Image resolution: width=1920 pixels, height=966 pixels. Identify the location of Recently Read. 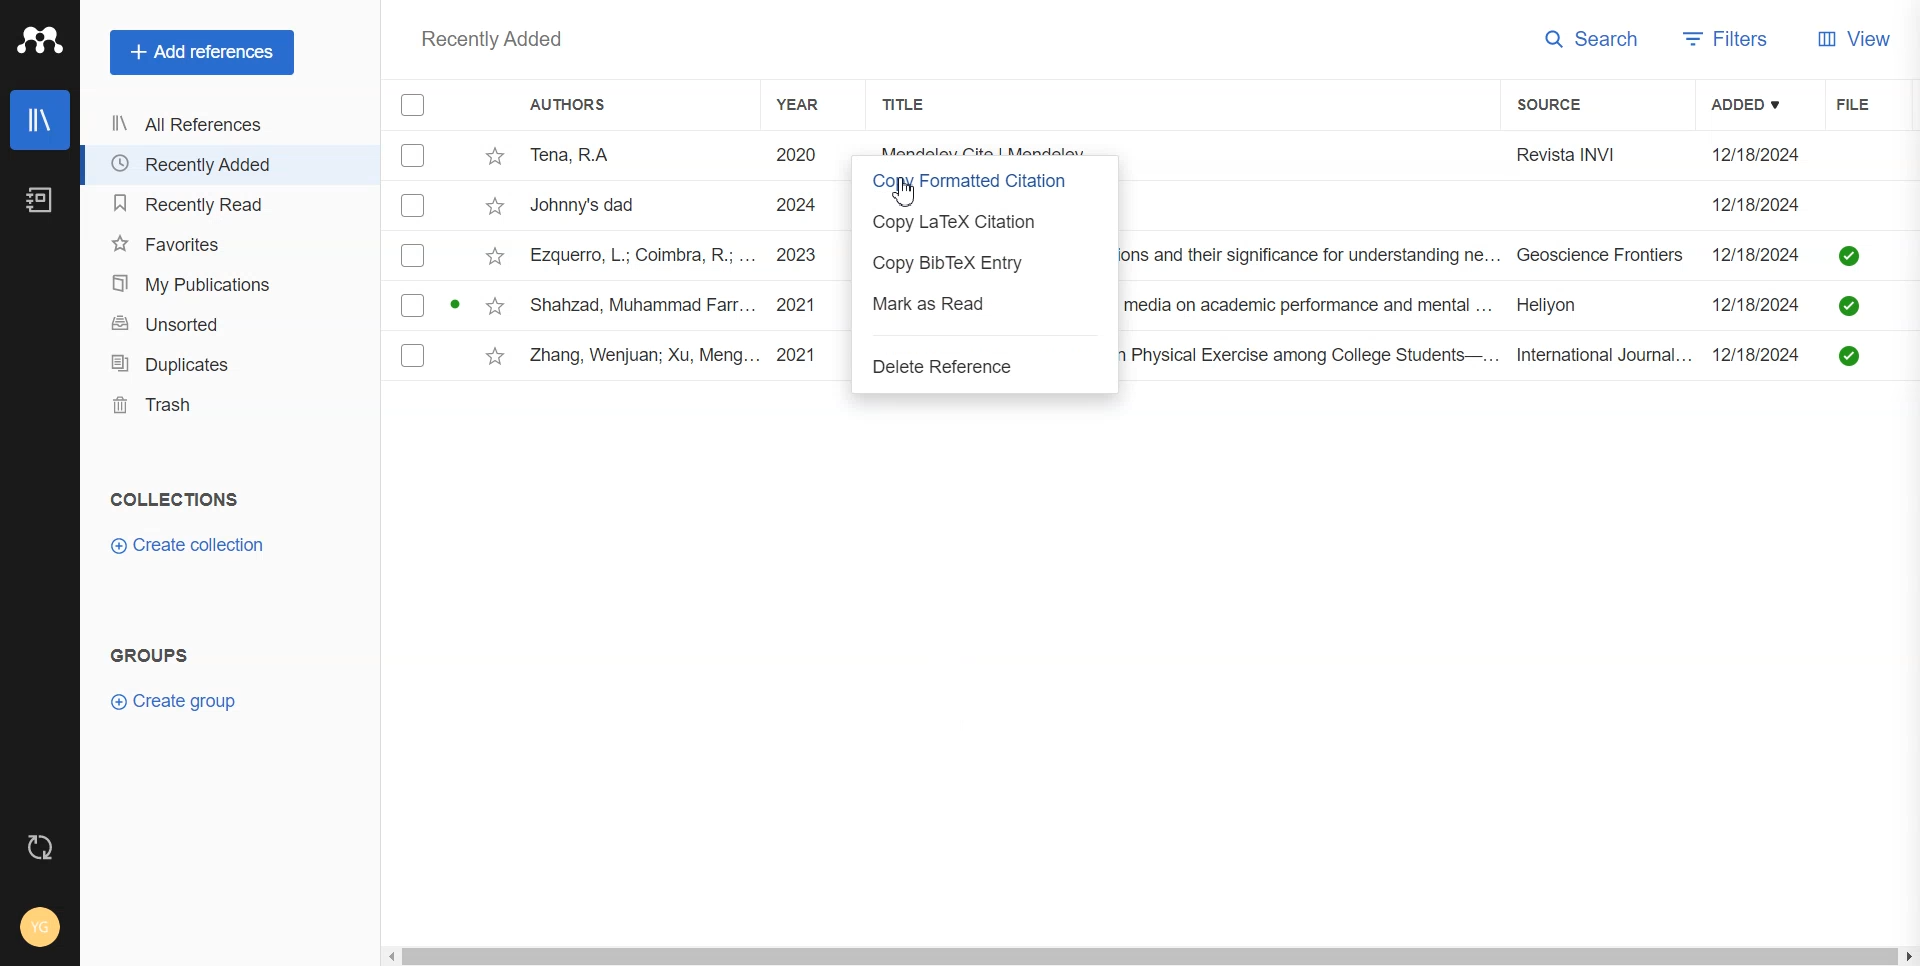
(227, 204).